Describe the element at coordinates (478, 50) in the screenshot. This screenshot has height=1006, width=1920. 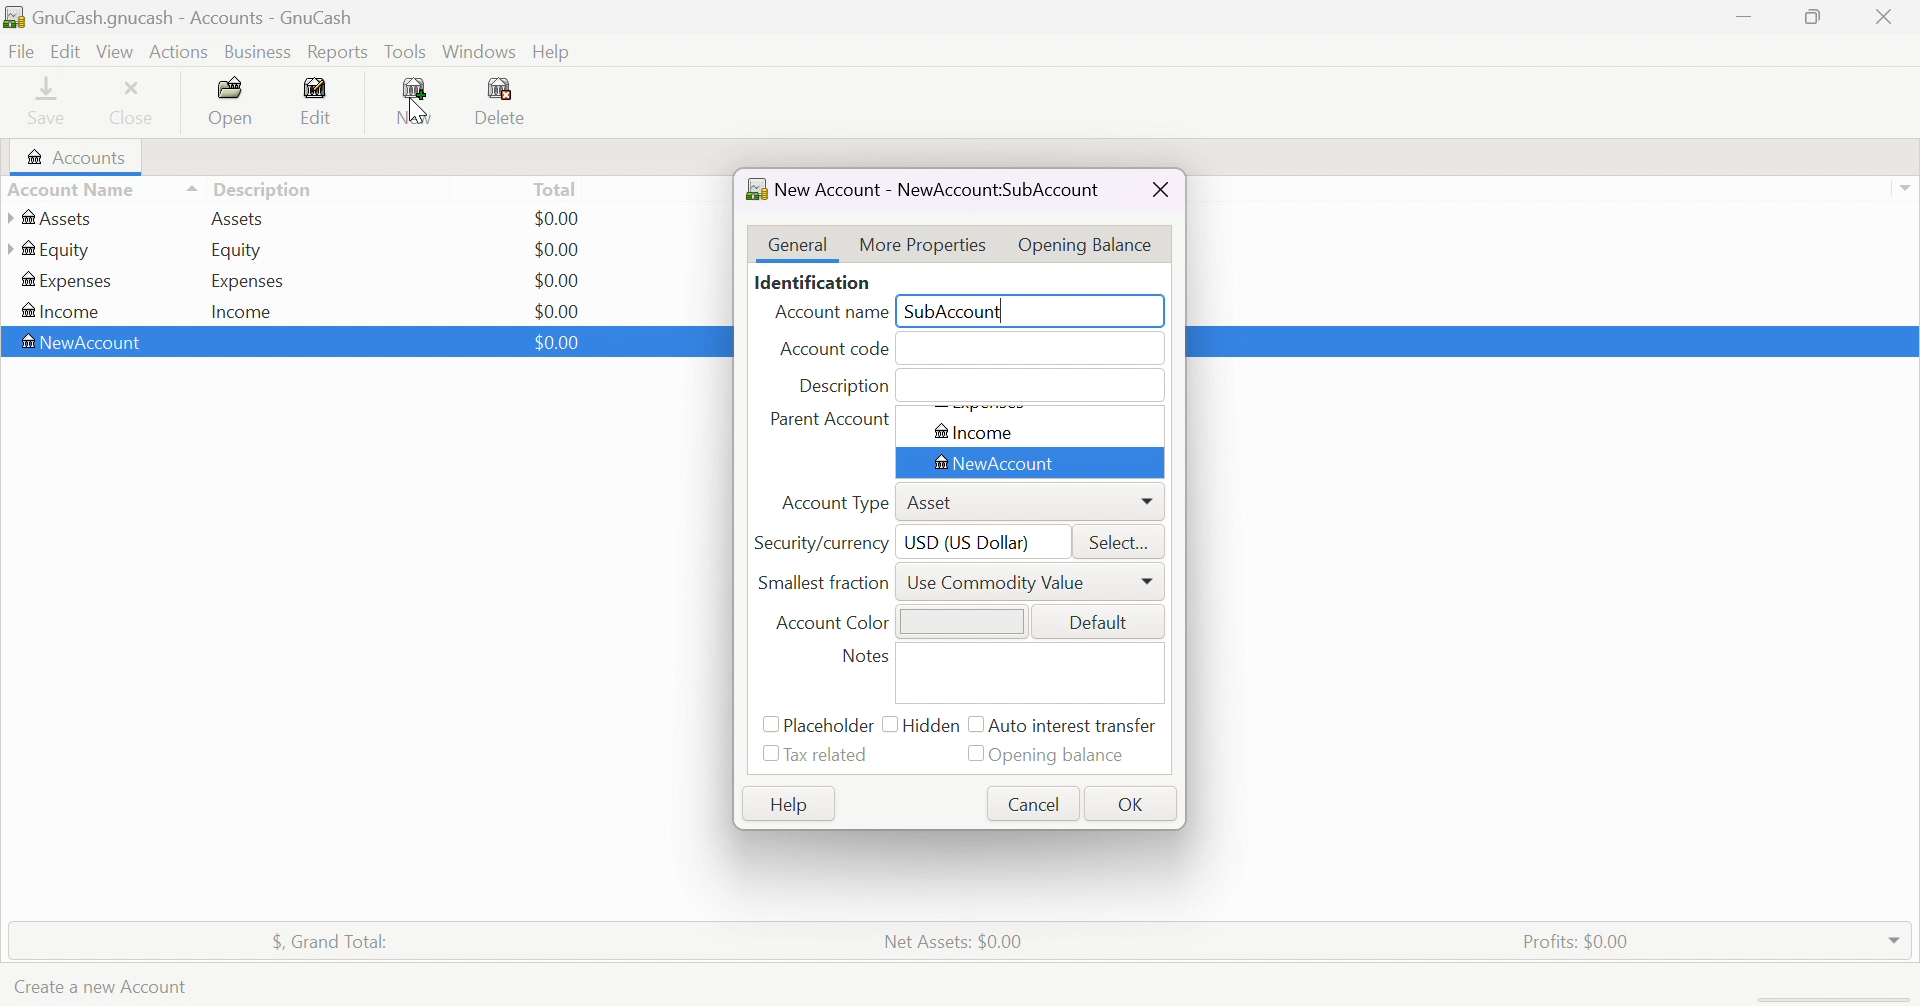
I see `Windows` at that location.